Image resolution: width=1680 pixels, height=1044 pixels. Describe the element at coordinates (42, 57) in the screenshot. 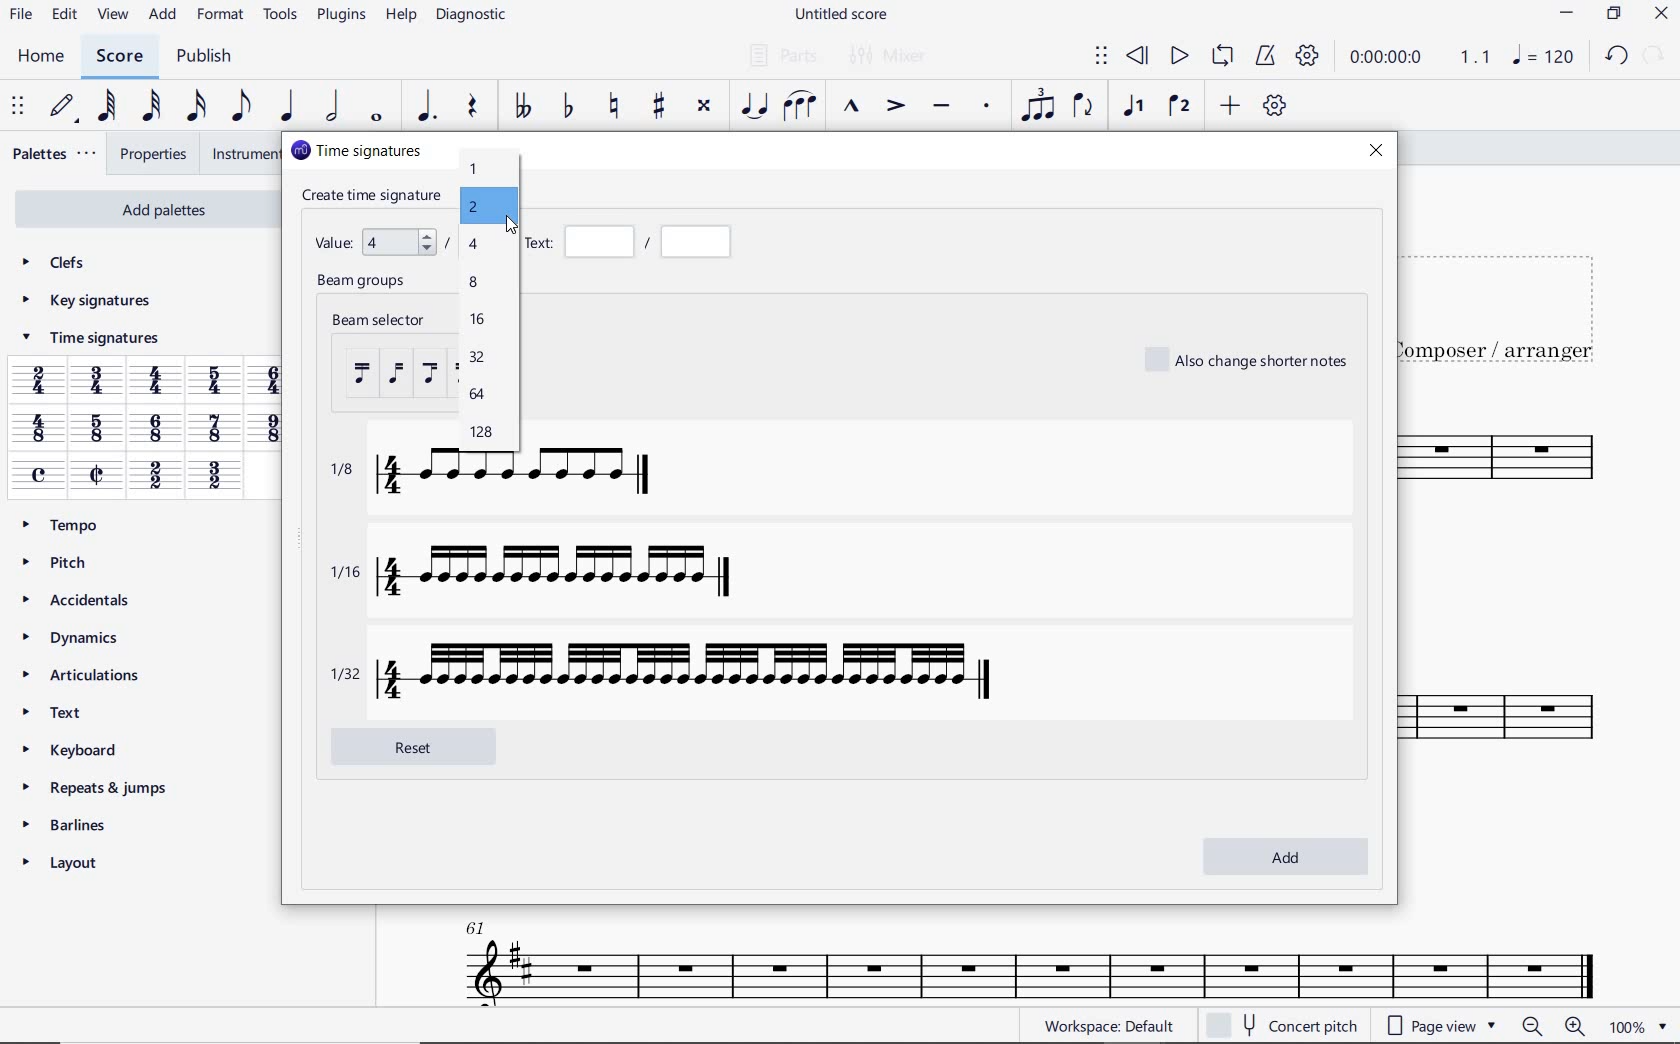

I see `HOME` at that location.